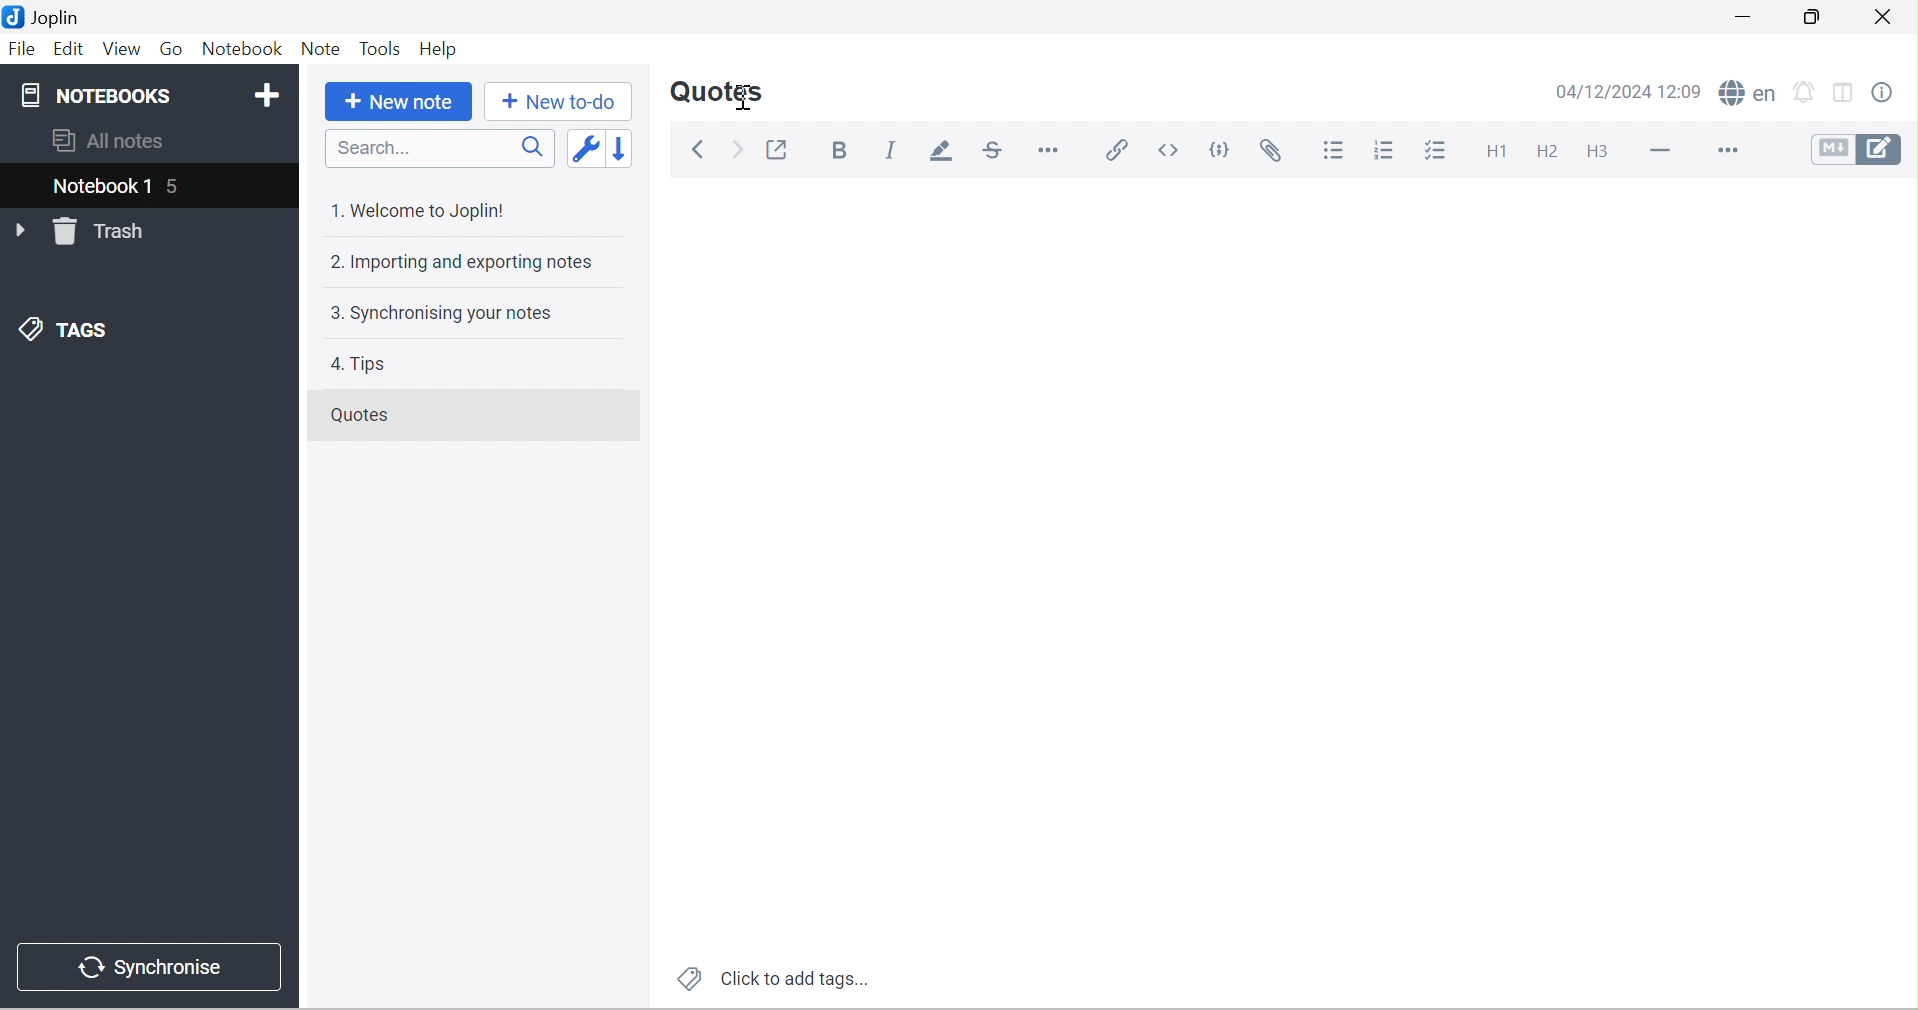 The image size is (1918, 1010). Describe the element at coordinates (560, 105) in the screenshot. I see `New to-do` at that location.